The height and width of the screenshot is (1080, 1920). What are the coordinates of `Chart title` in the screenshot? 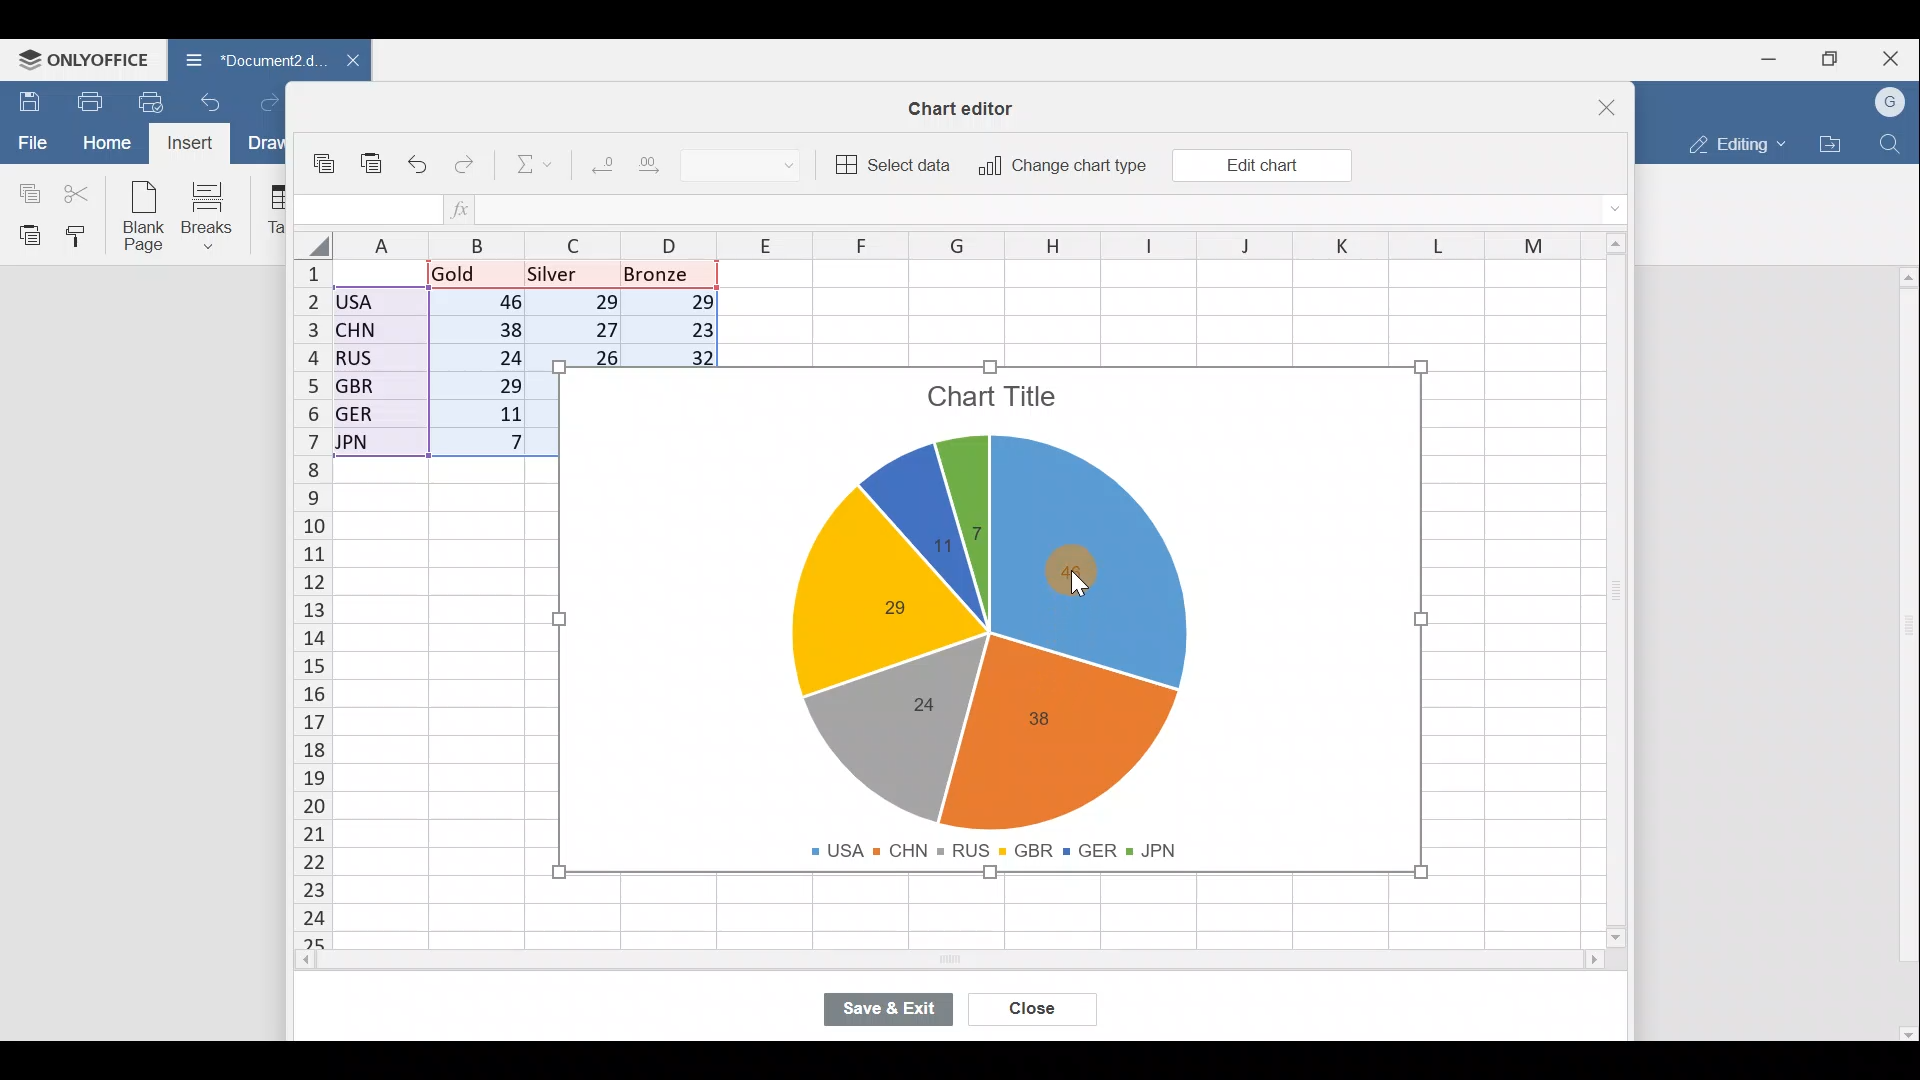 It's located at (996, 401).